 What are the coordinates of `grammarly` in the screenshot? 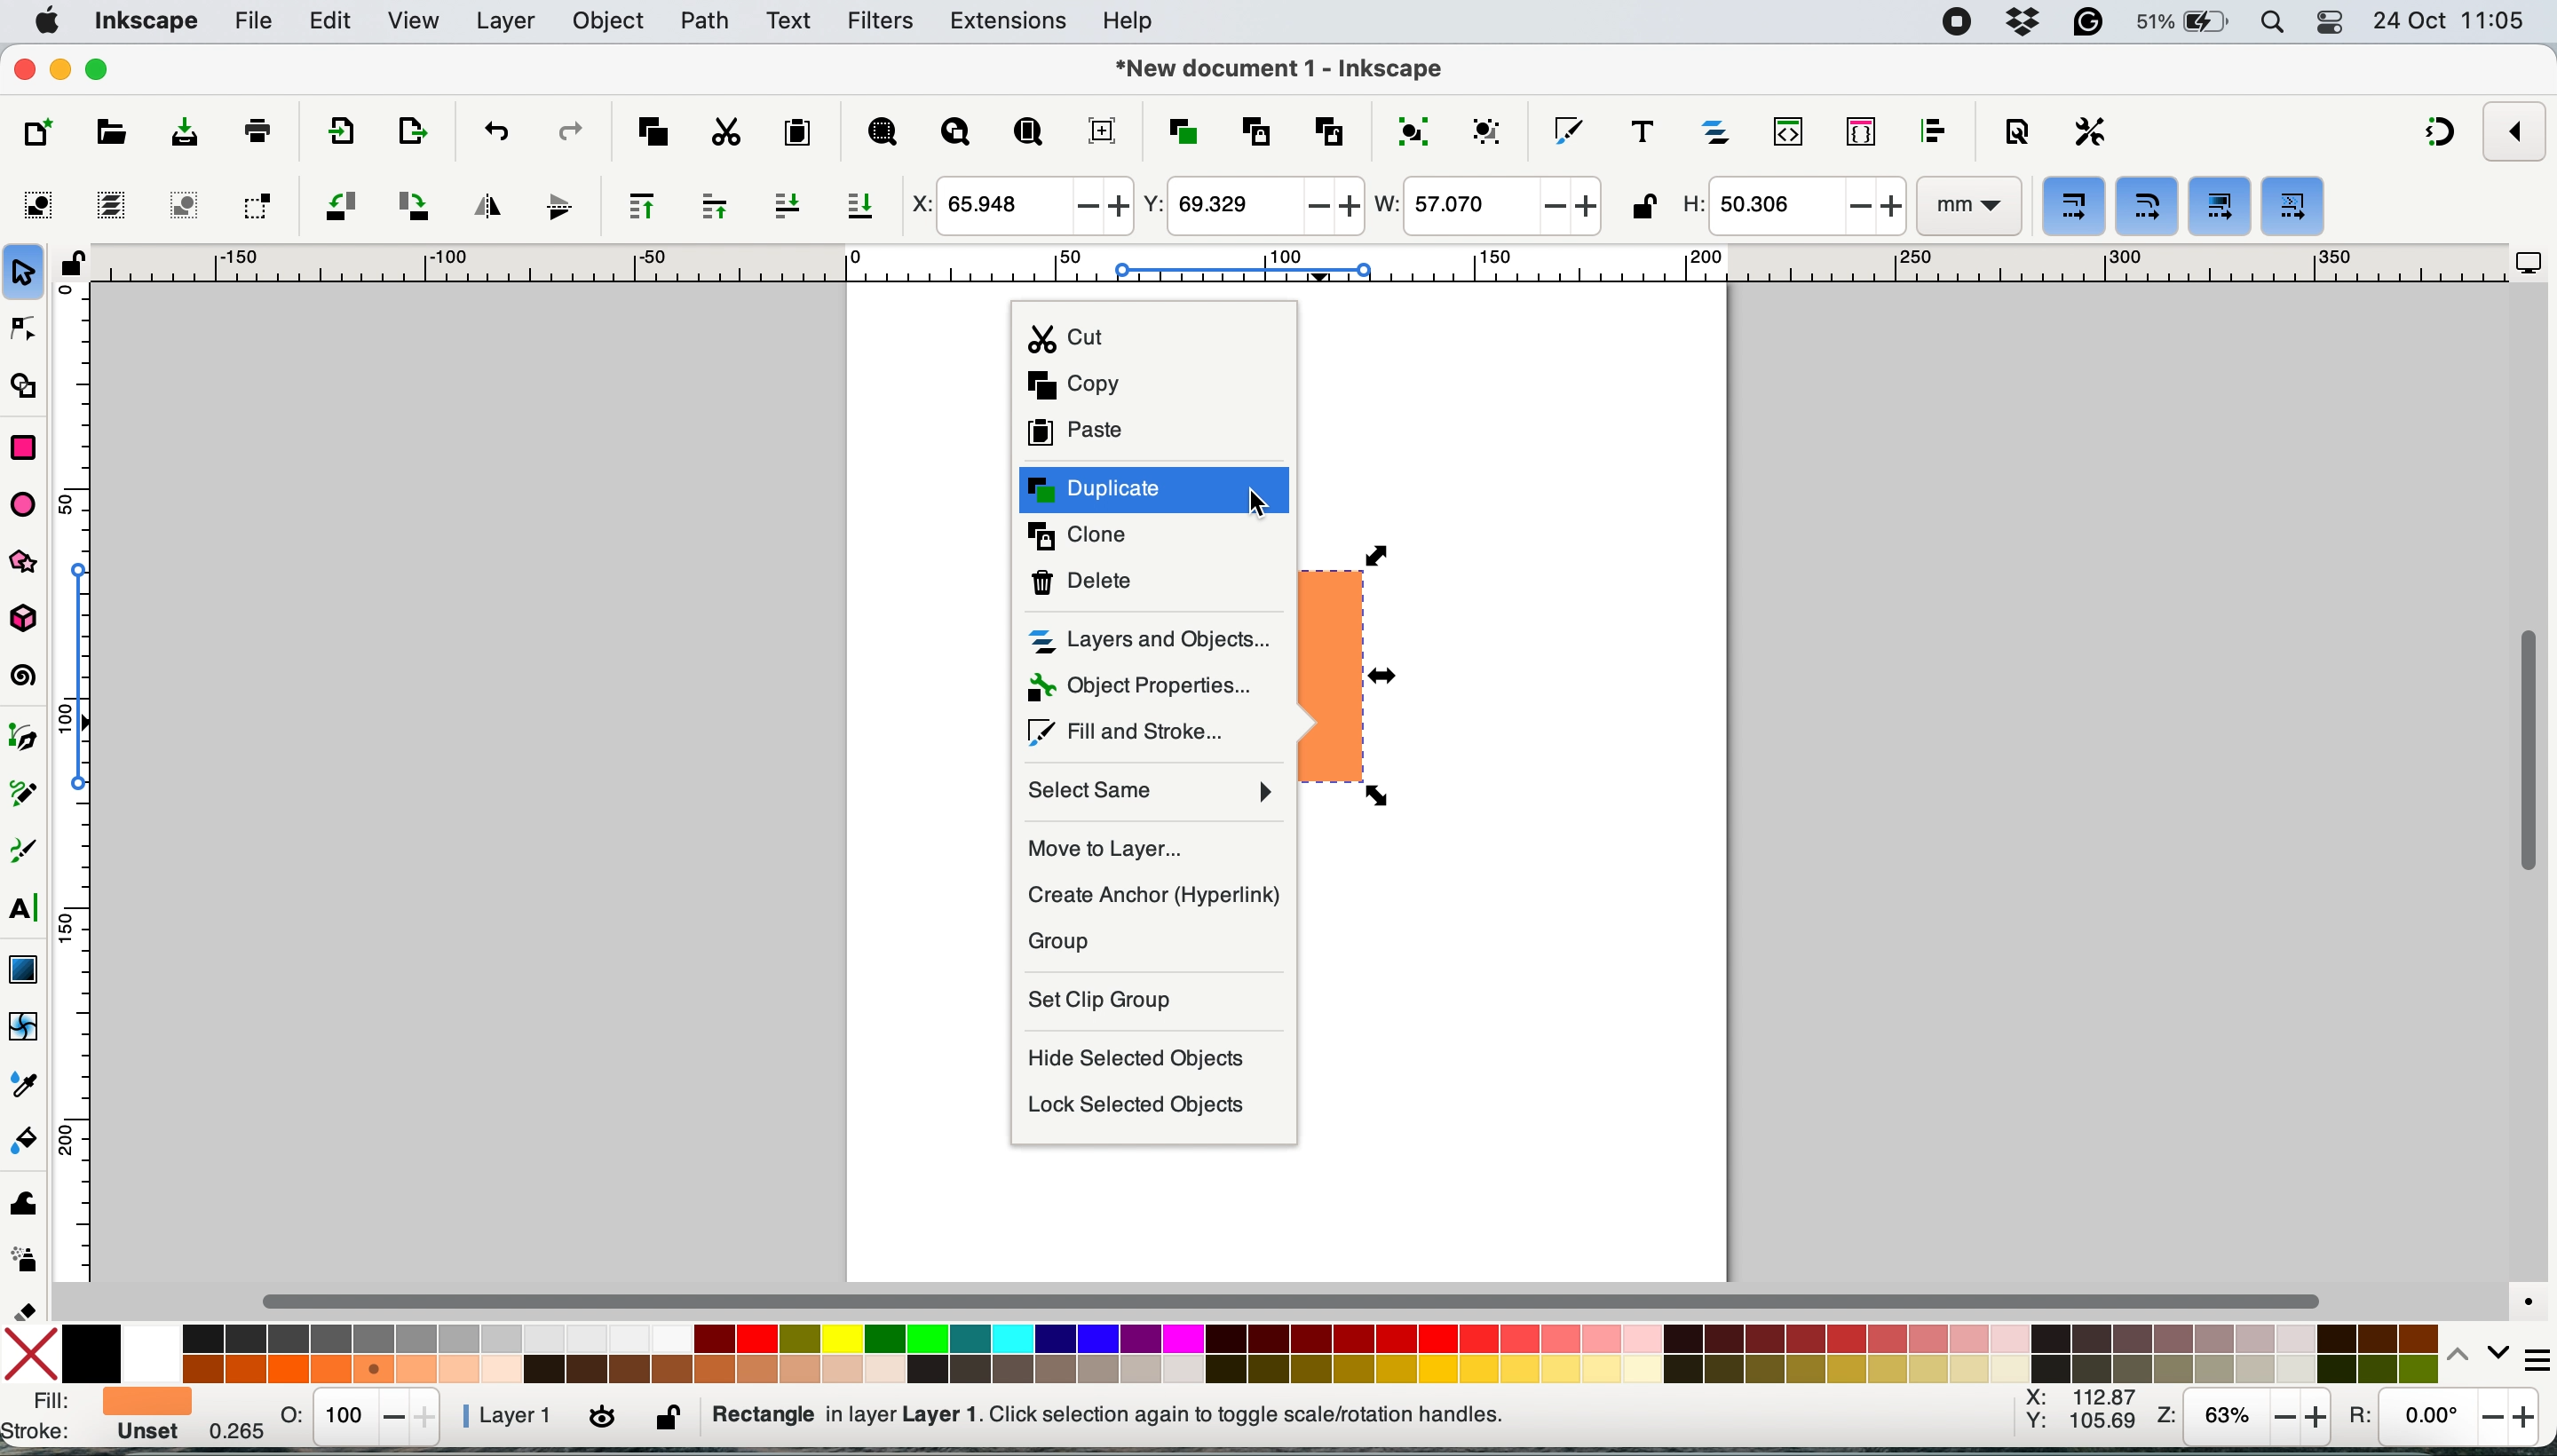 It's located at (2091, 24).